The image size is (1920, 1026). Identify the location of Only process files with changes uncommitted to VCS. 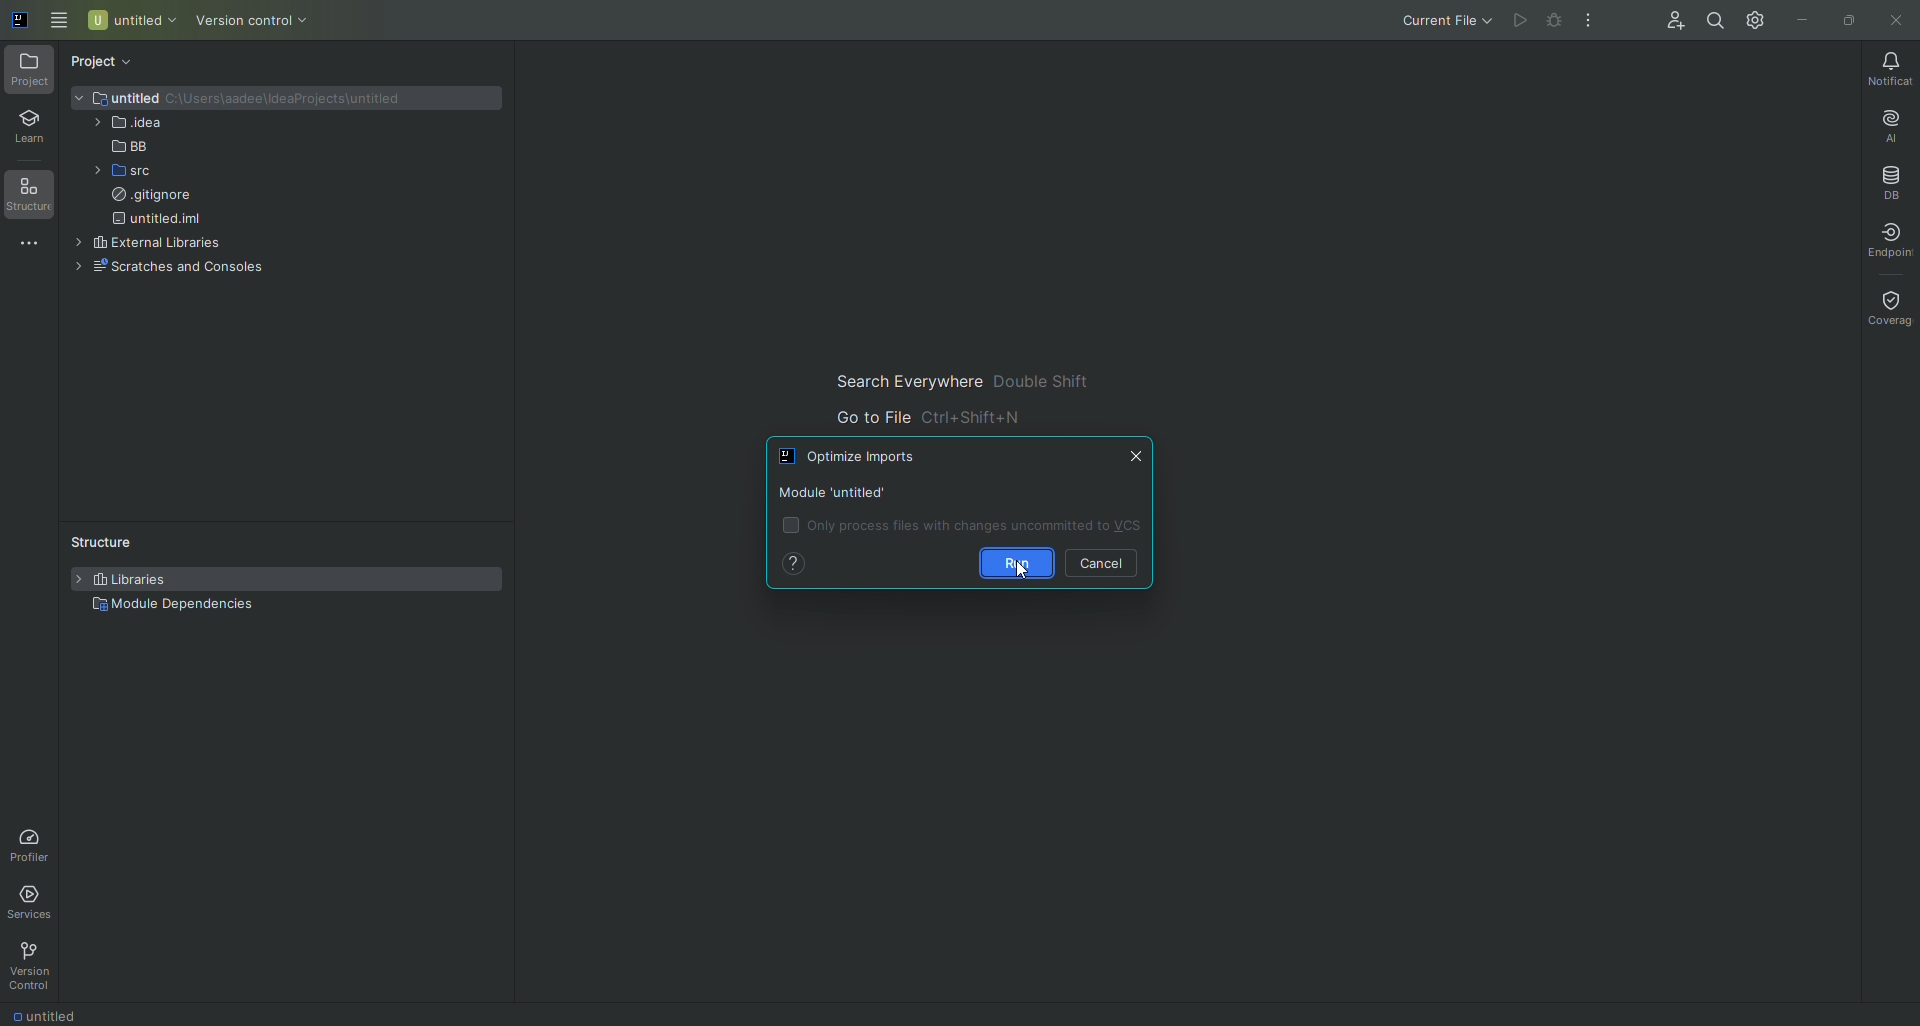
(963, 524).